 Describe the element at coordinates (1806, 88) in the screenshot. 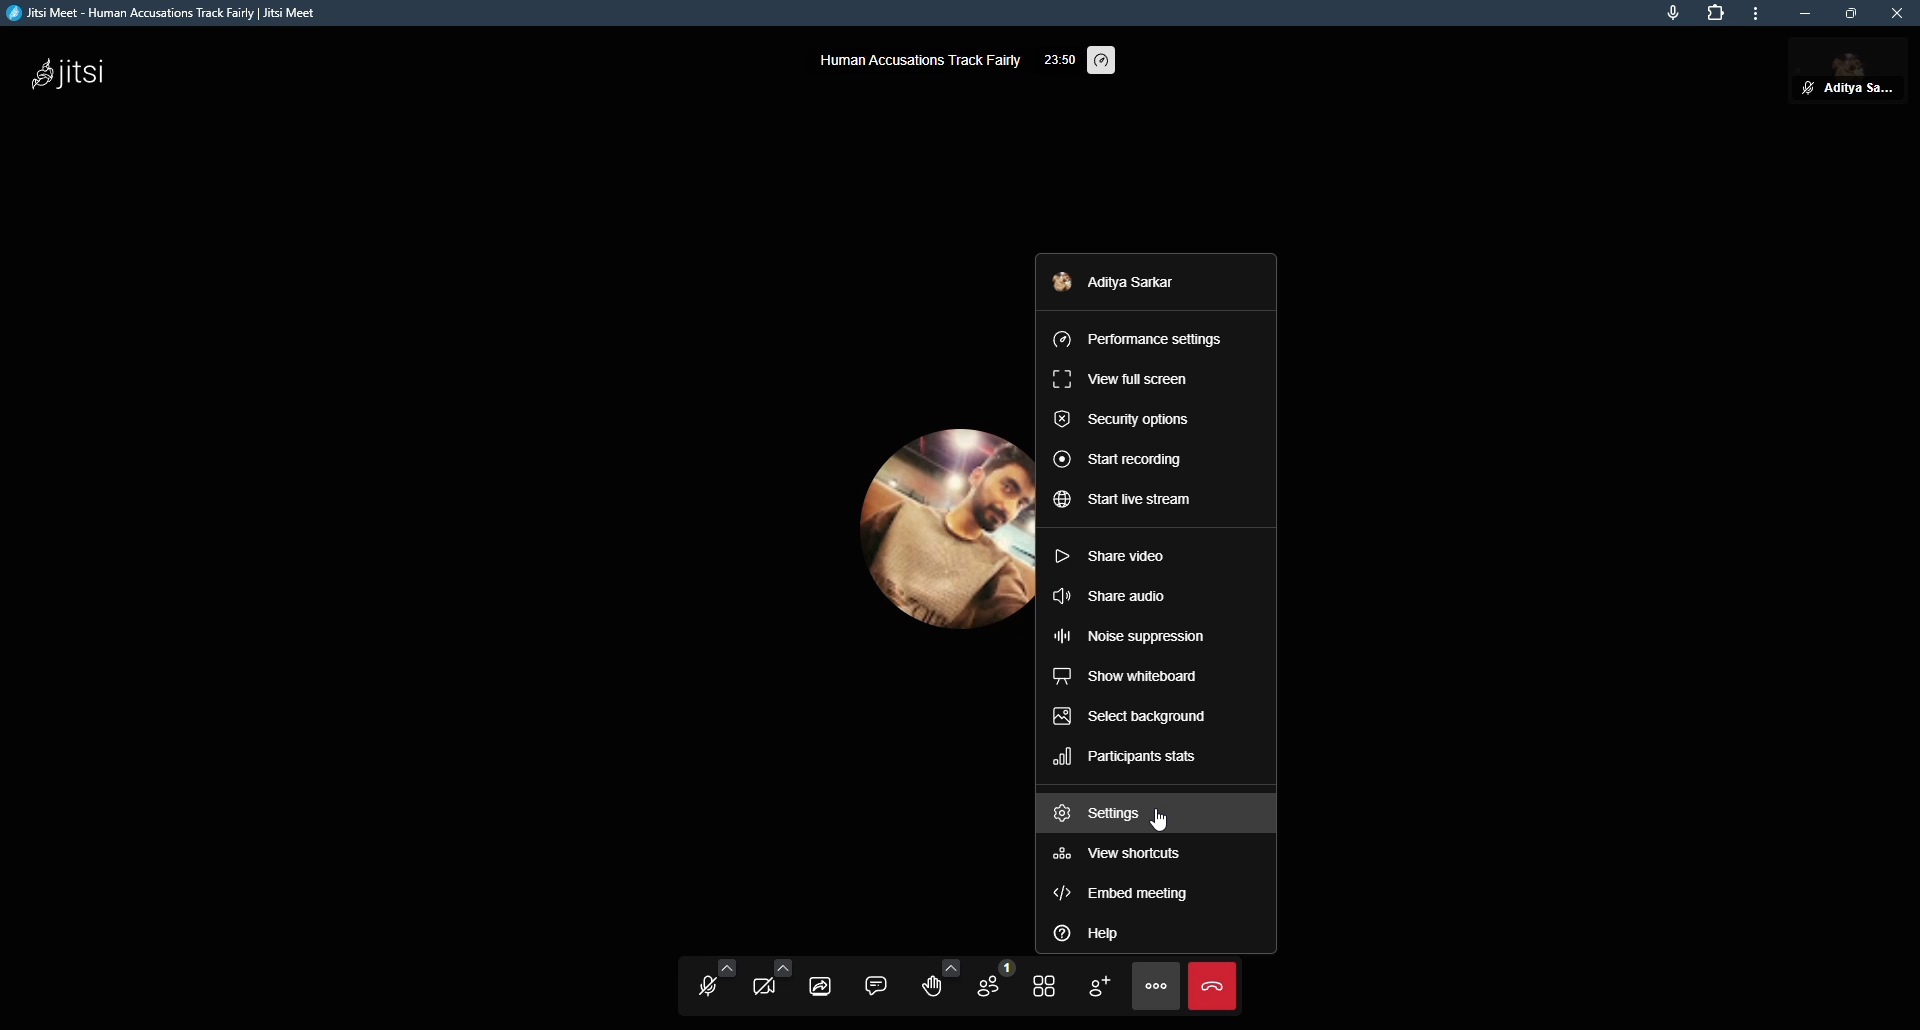

I see `unmute` at that location.